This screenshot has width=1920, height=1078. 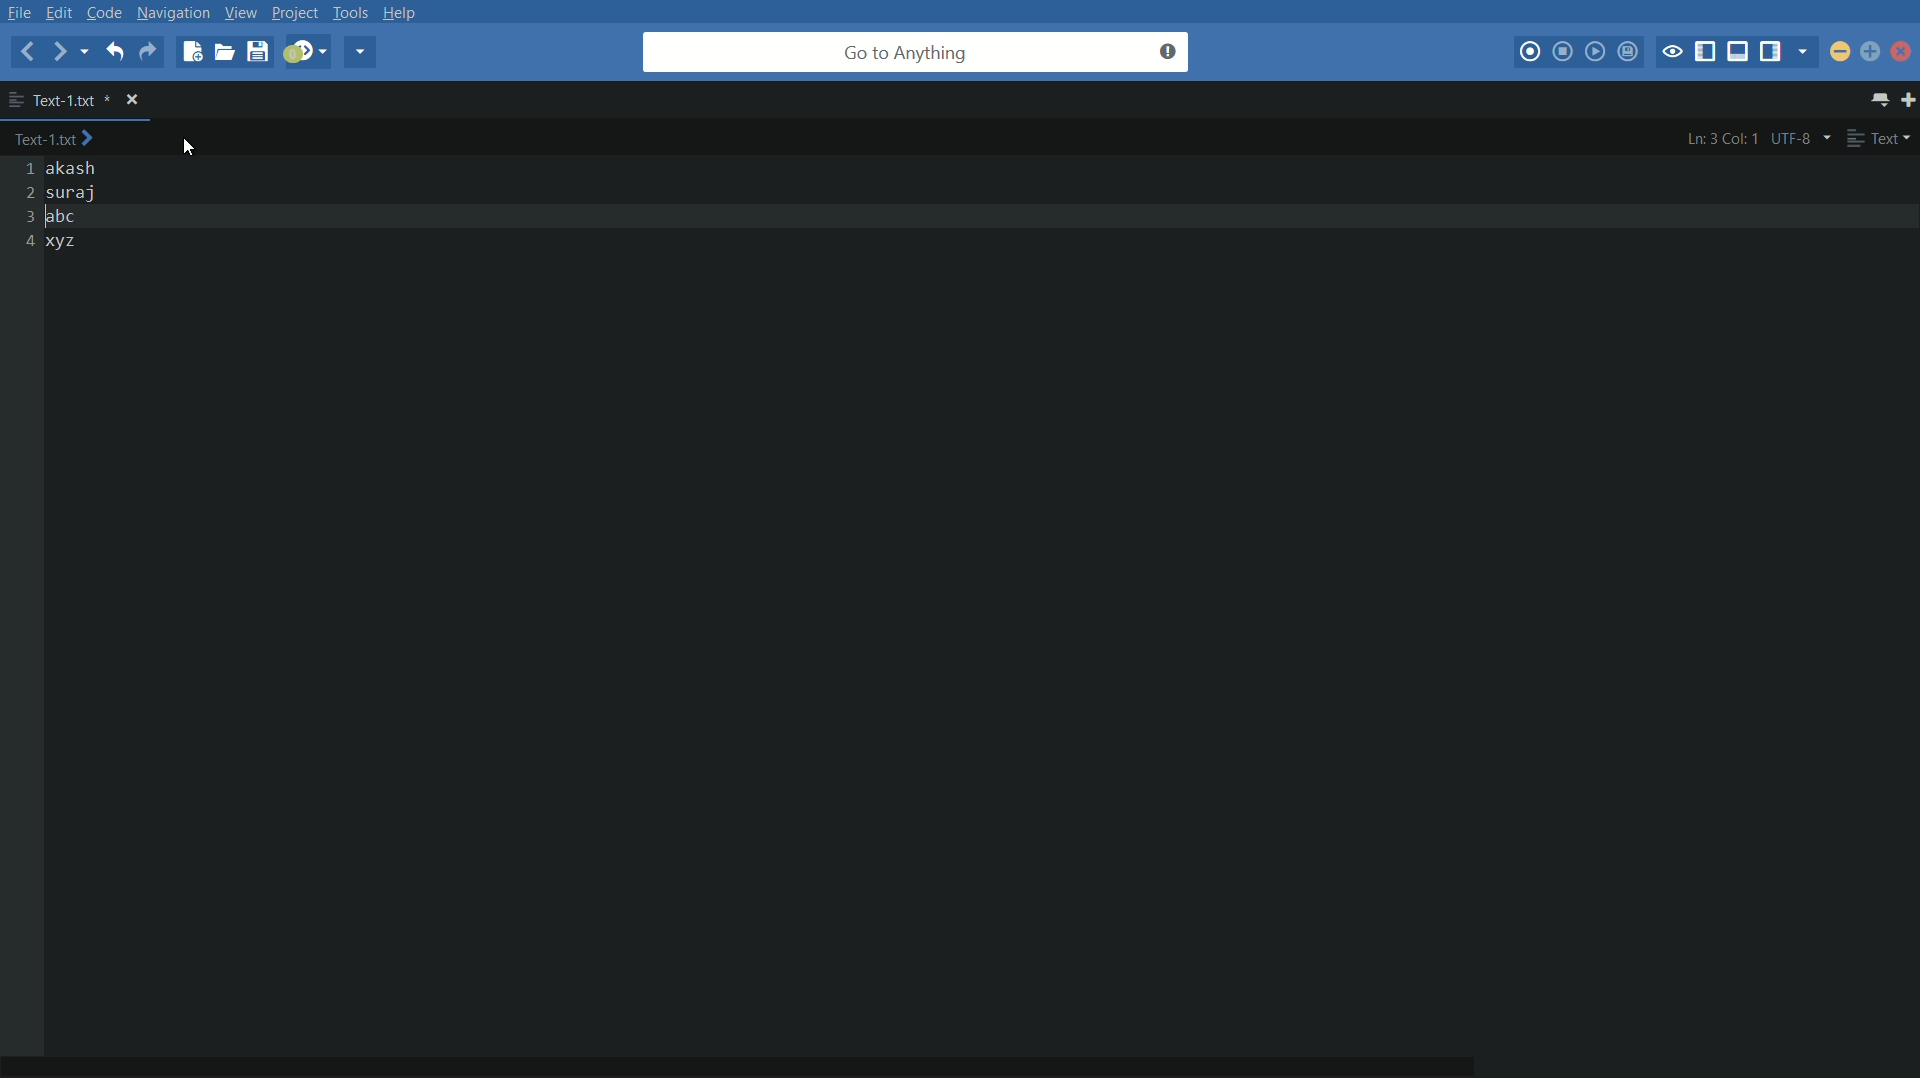 I want to click on text cursor, so click(x=48, y=219).